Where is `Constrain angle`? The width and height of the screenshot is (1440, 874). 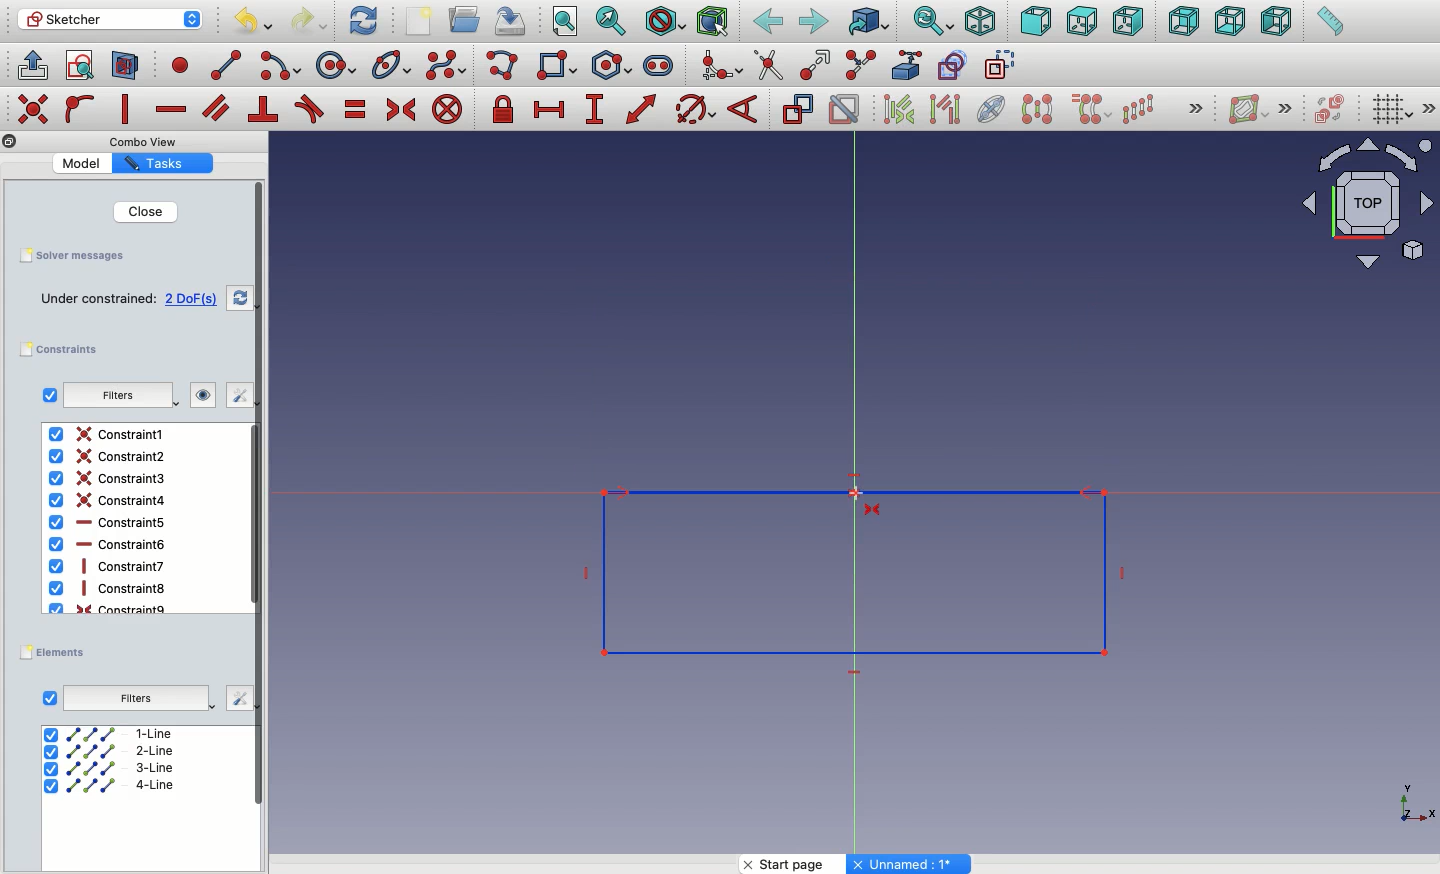 Constrain angle is located at coordinates (743, 109).